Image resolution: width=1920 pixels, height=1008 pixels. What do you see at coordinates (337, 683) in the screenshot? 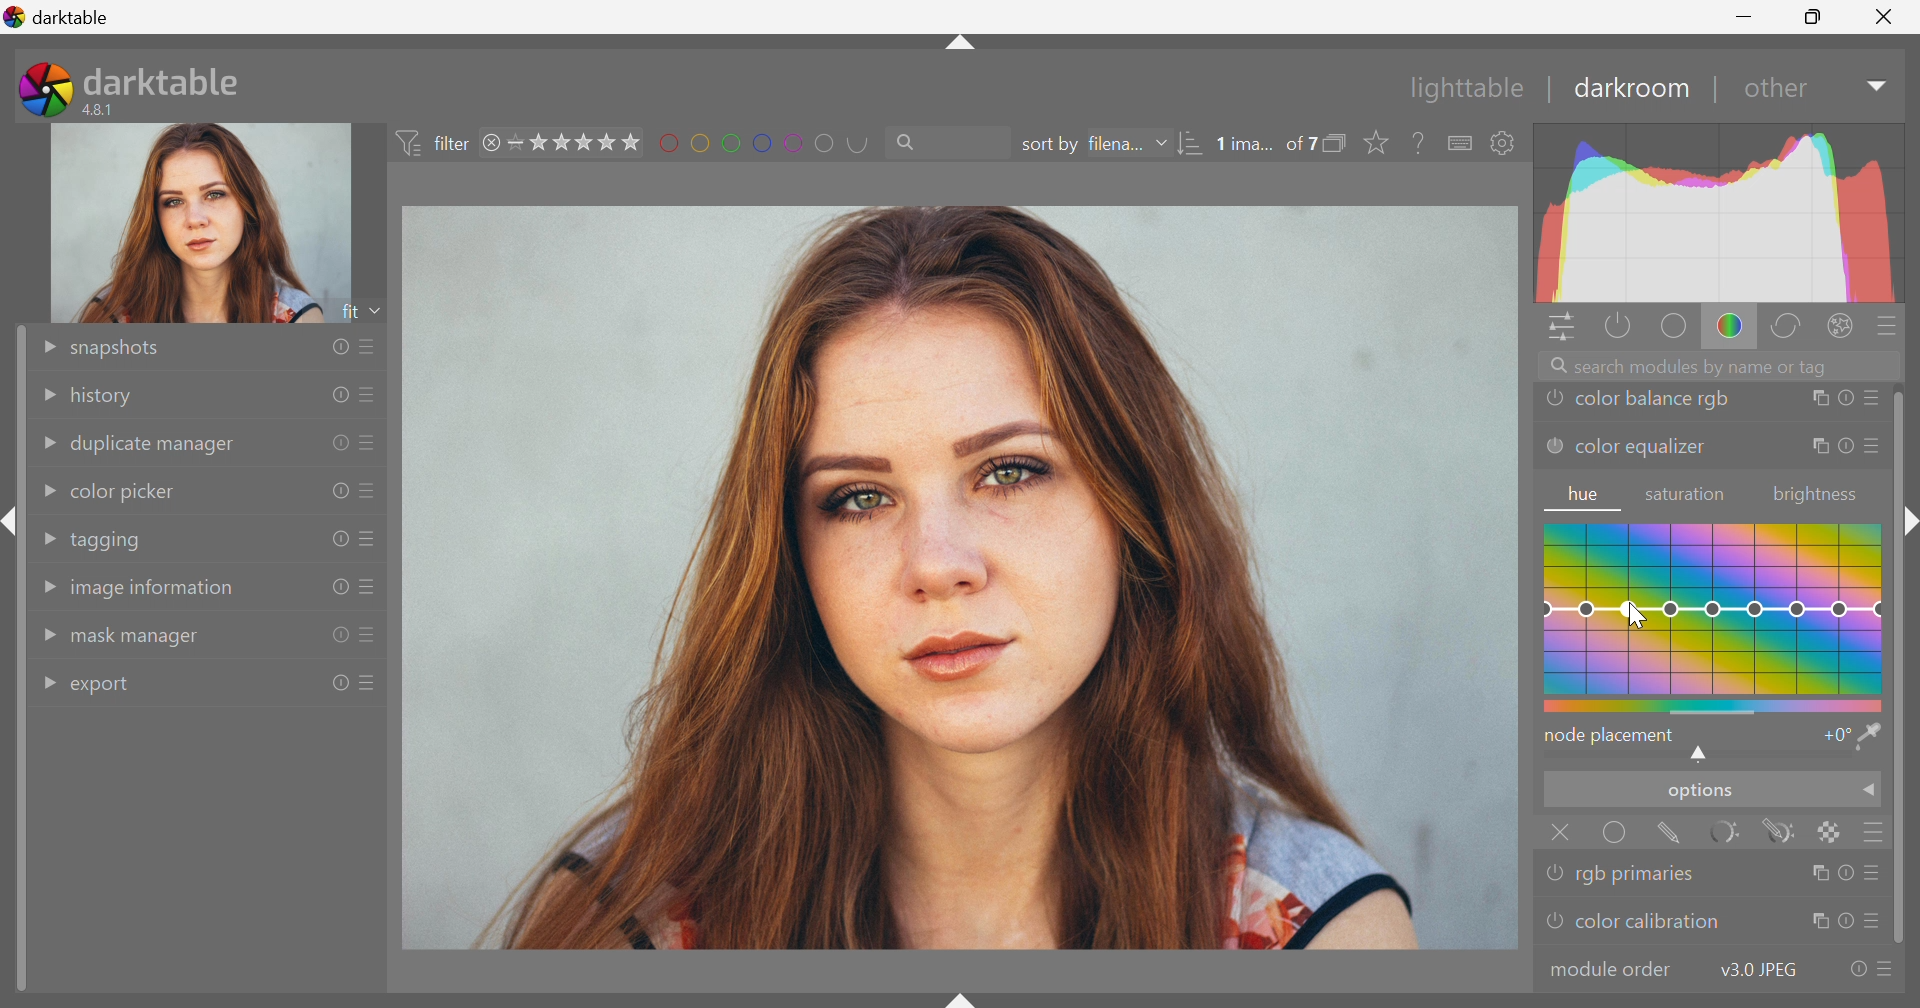
I see `reset` at bounding box center [337, 683].